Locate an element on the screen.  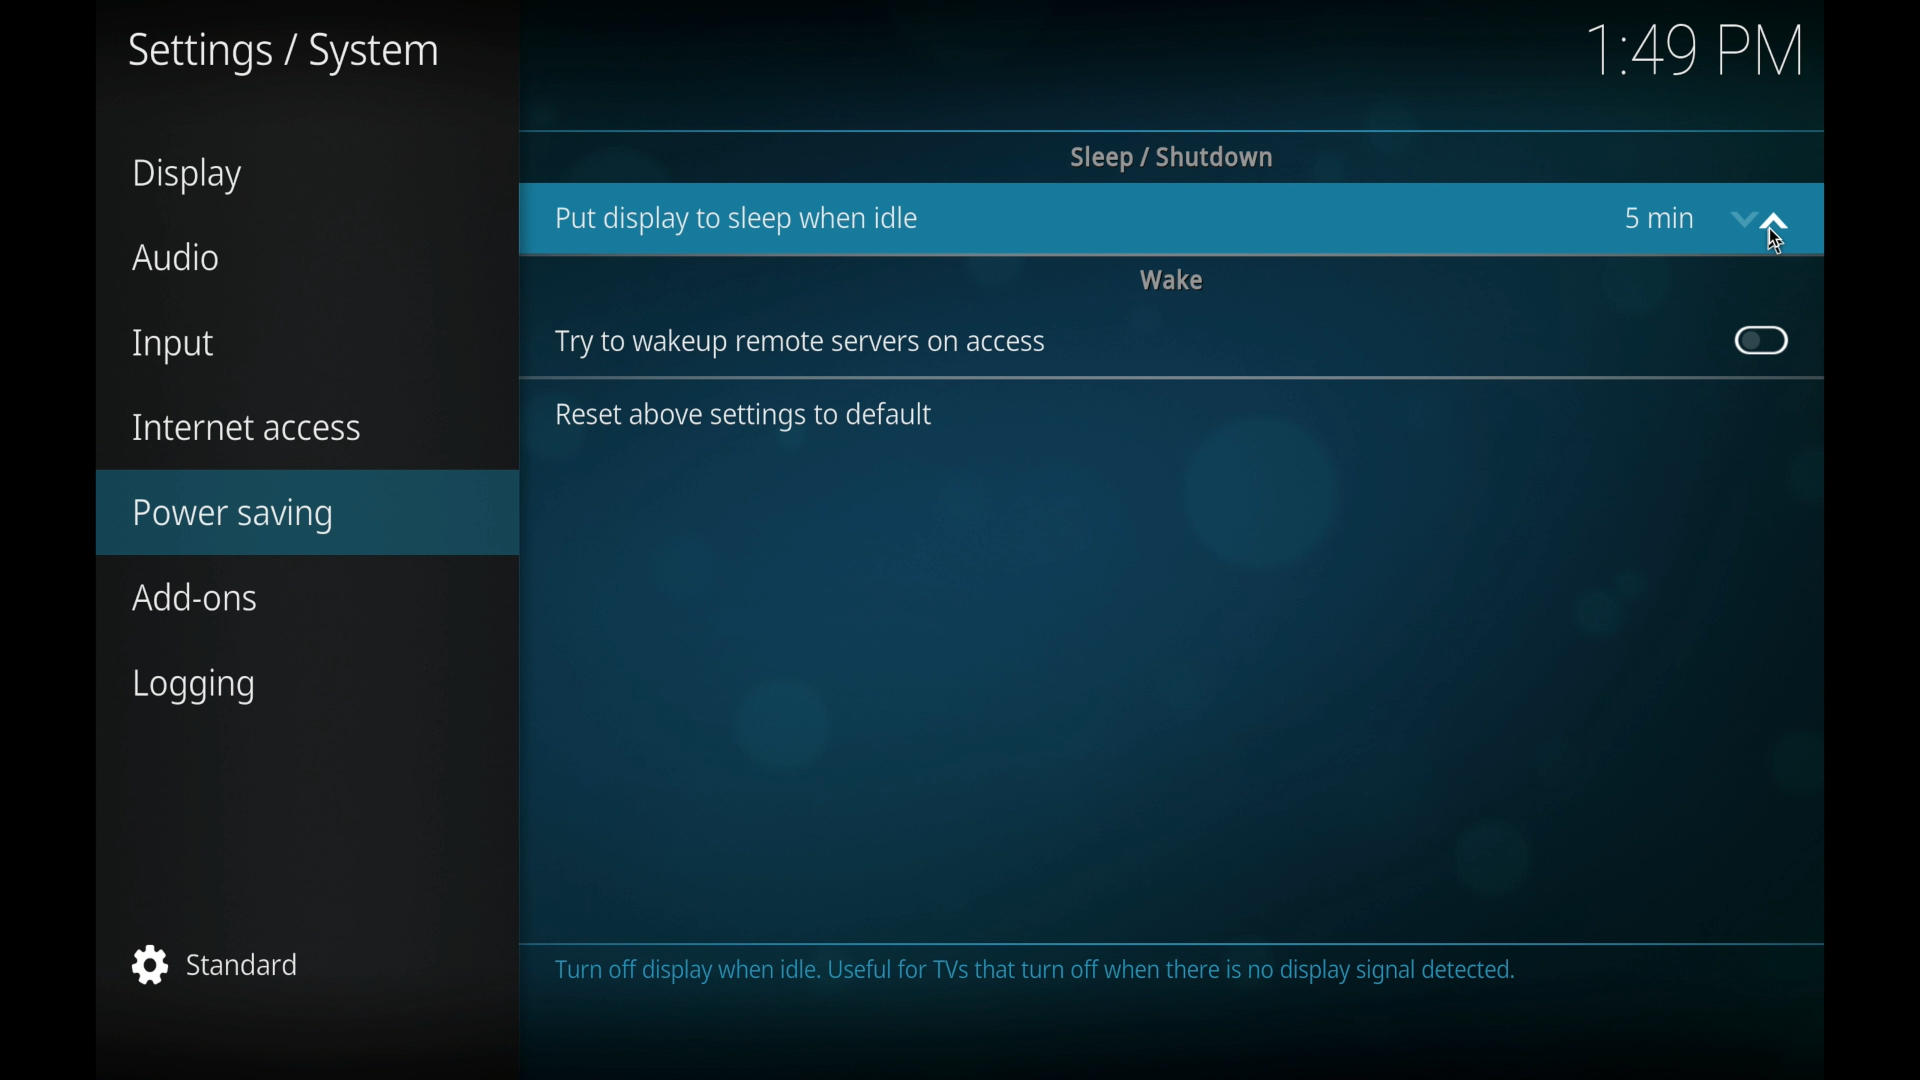
sleep/shutdown is located at coordinates (1171, 157).